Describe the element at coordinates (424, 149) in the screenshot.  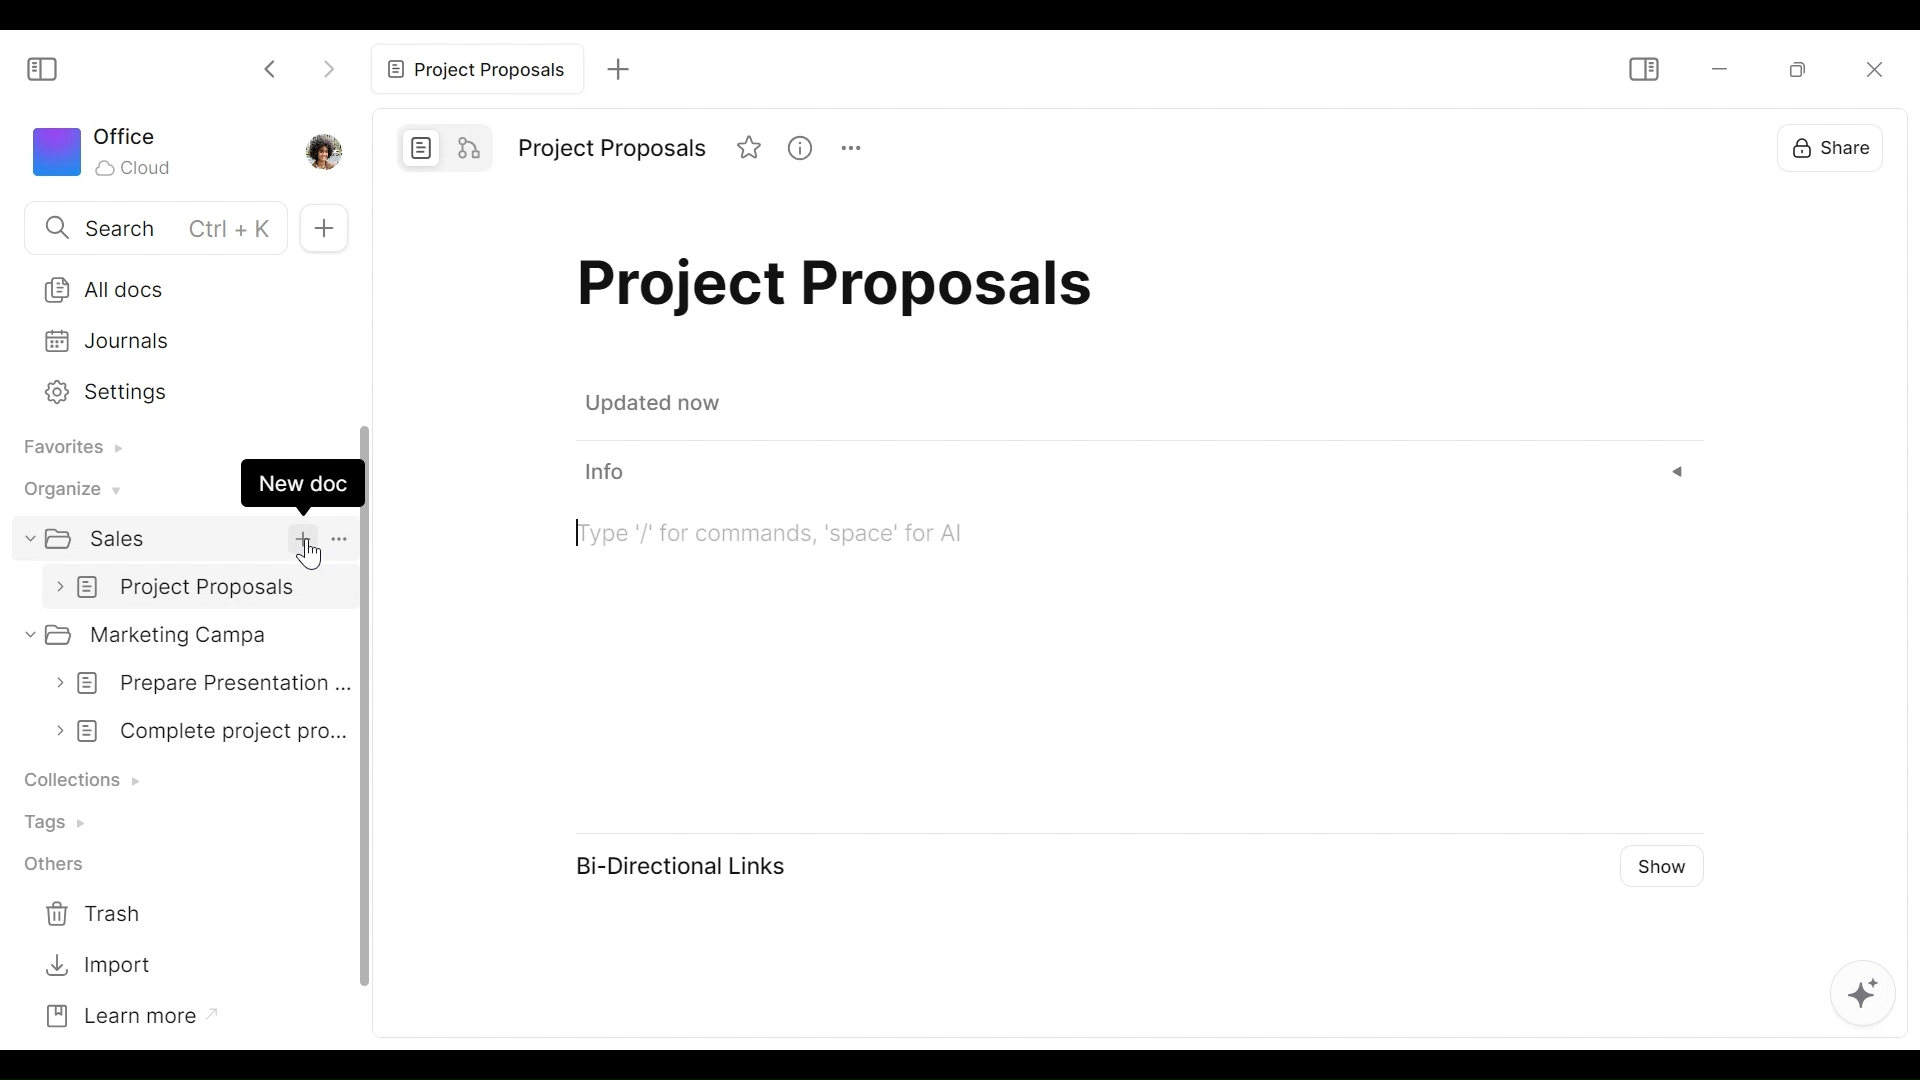
I see `Page` at that location.